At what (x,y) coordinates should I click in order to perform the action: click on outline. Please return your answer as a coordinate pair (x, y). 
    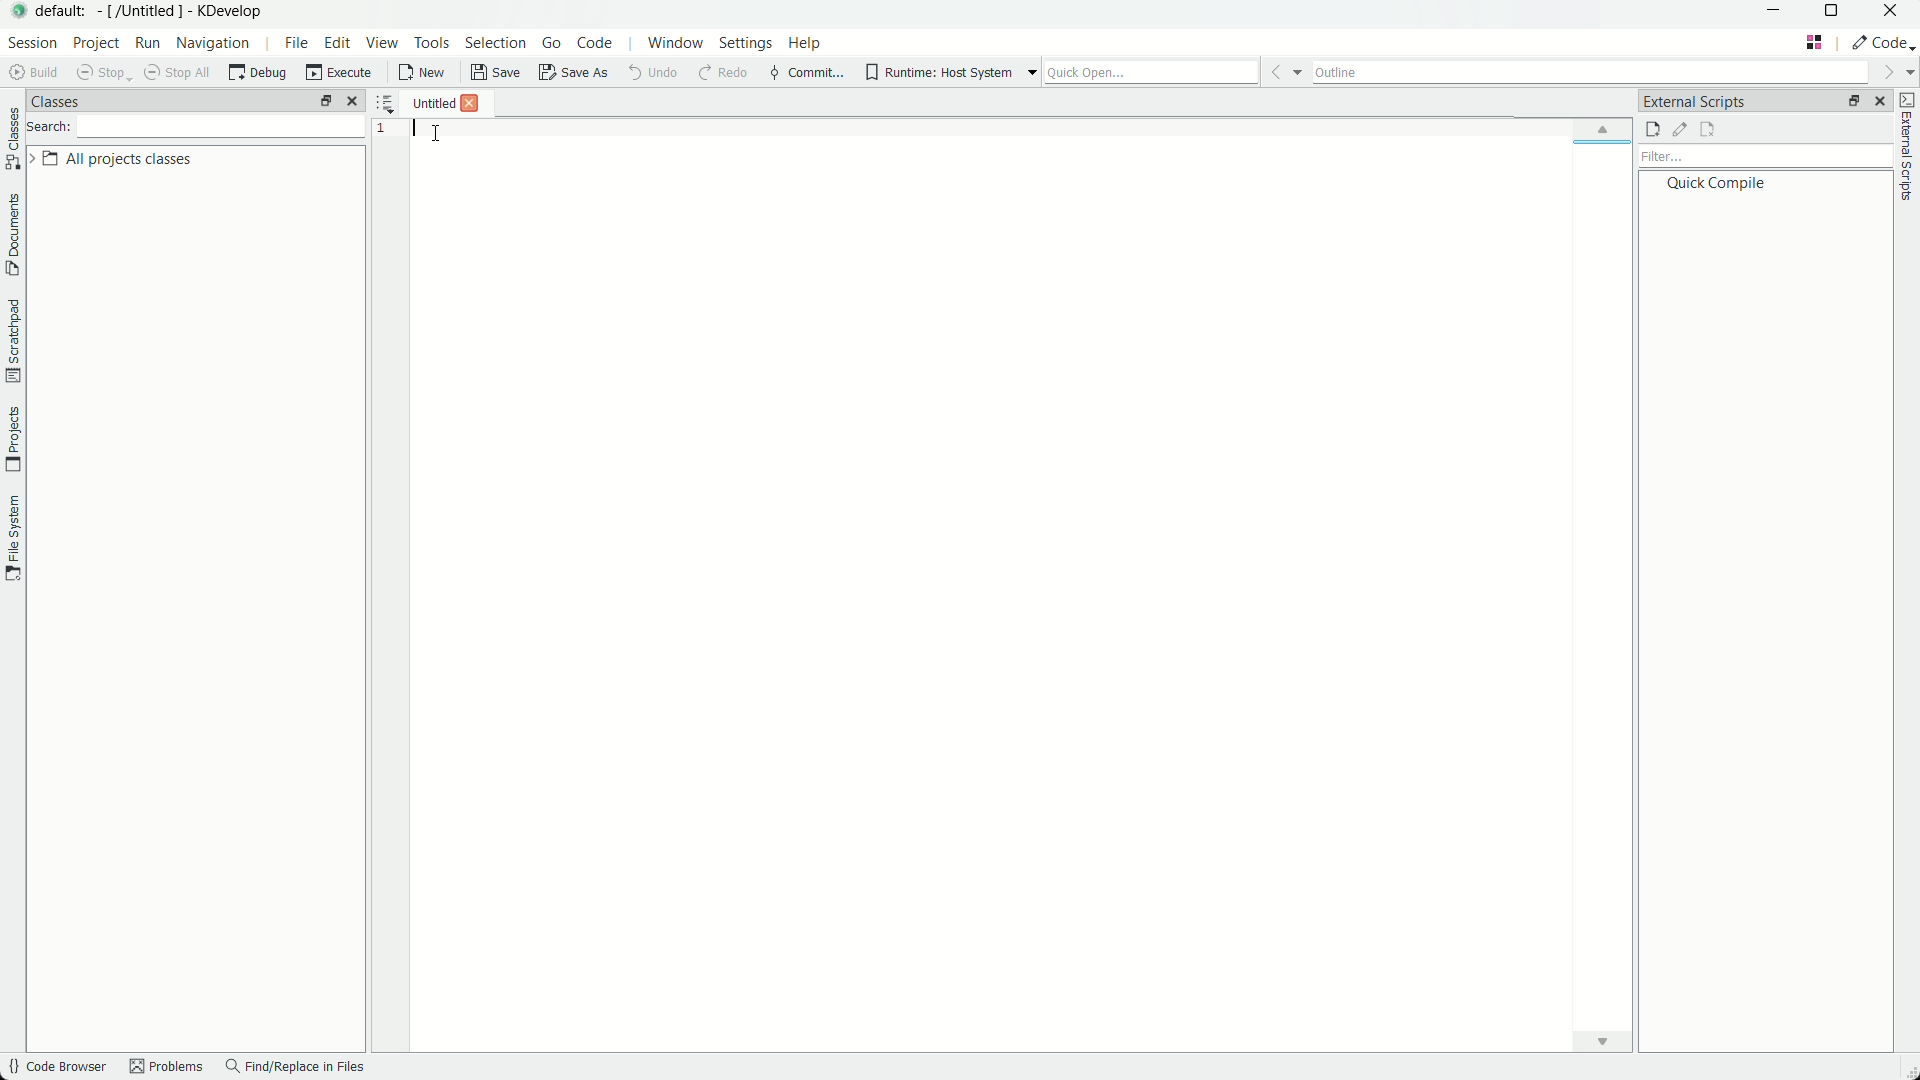
    Looking at the image, I should click on (1613, 73).